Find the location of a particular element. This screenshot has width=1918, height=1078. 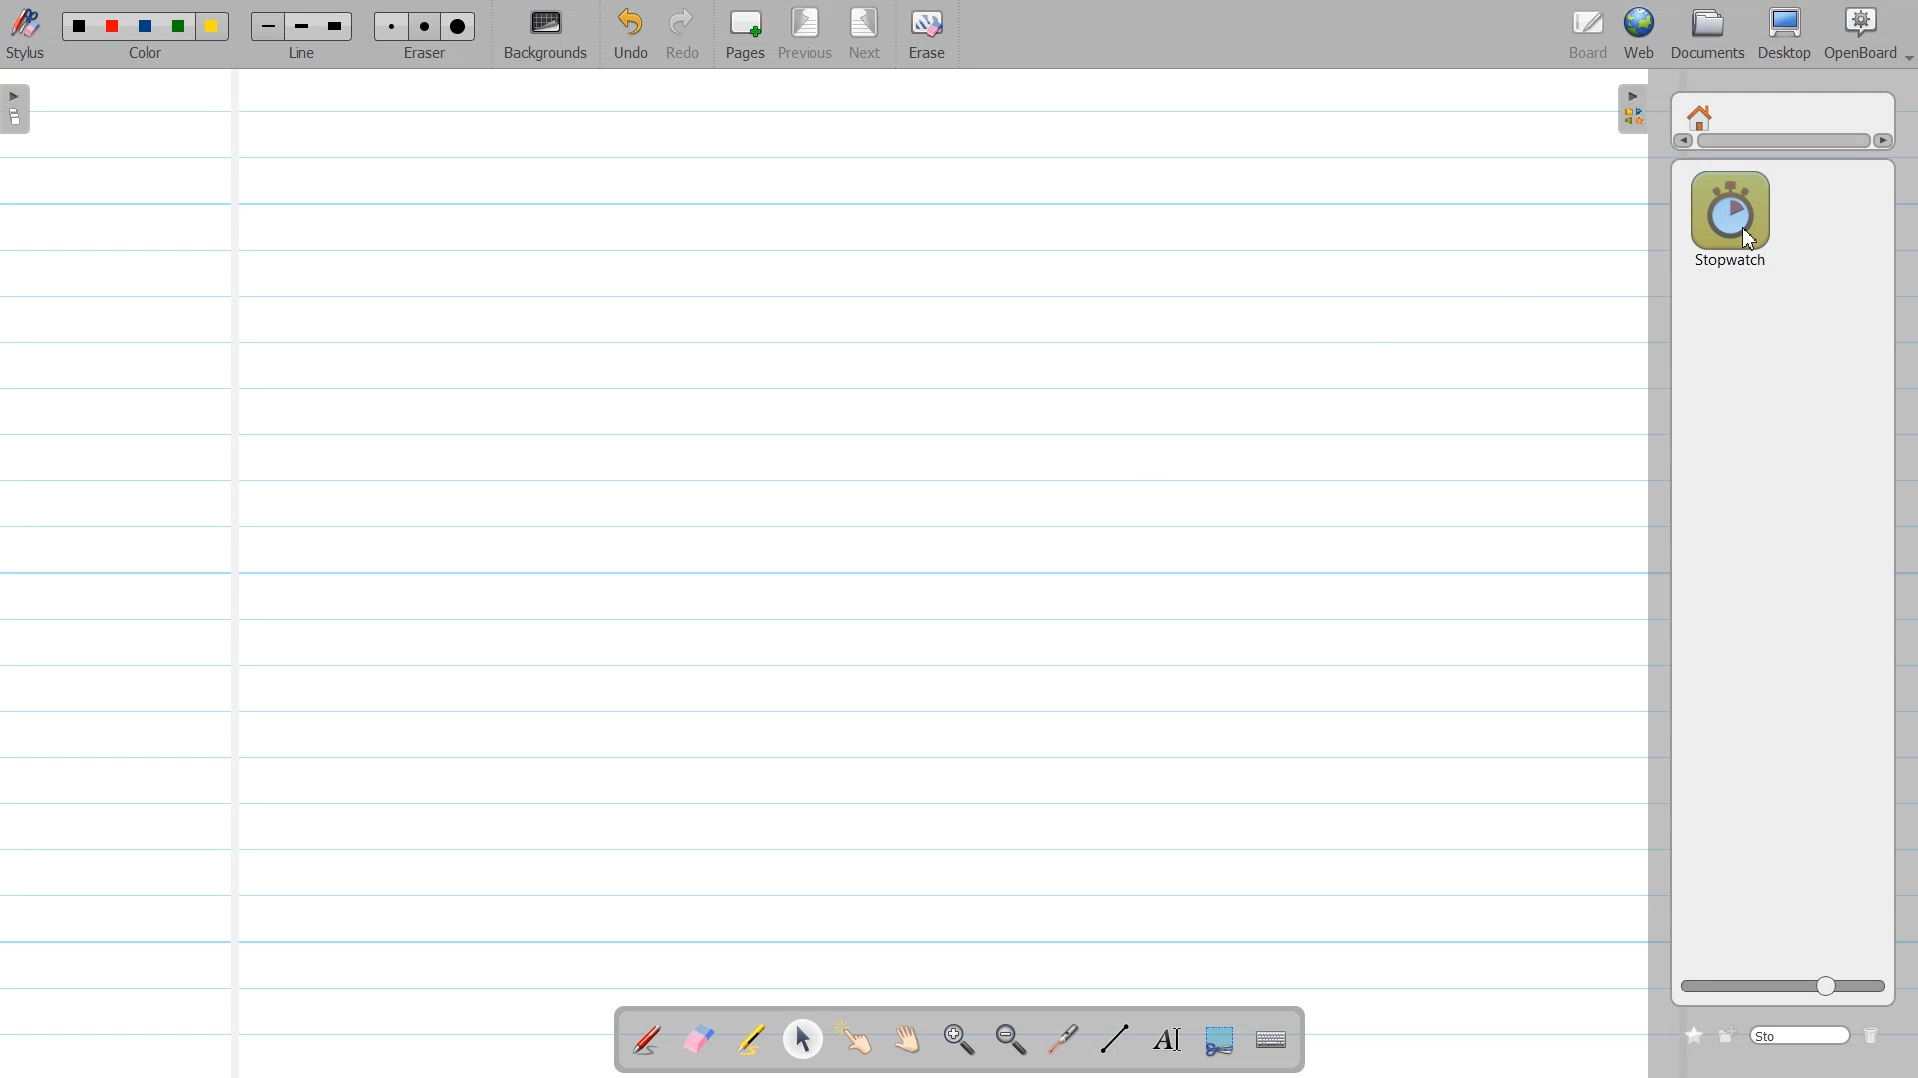

Sidebar is located at coordinates (1629, 110).